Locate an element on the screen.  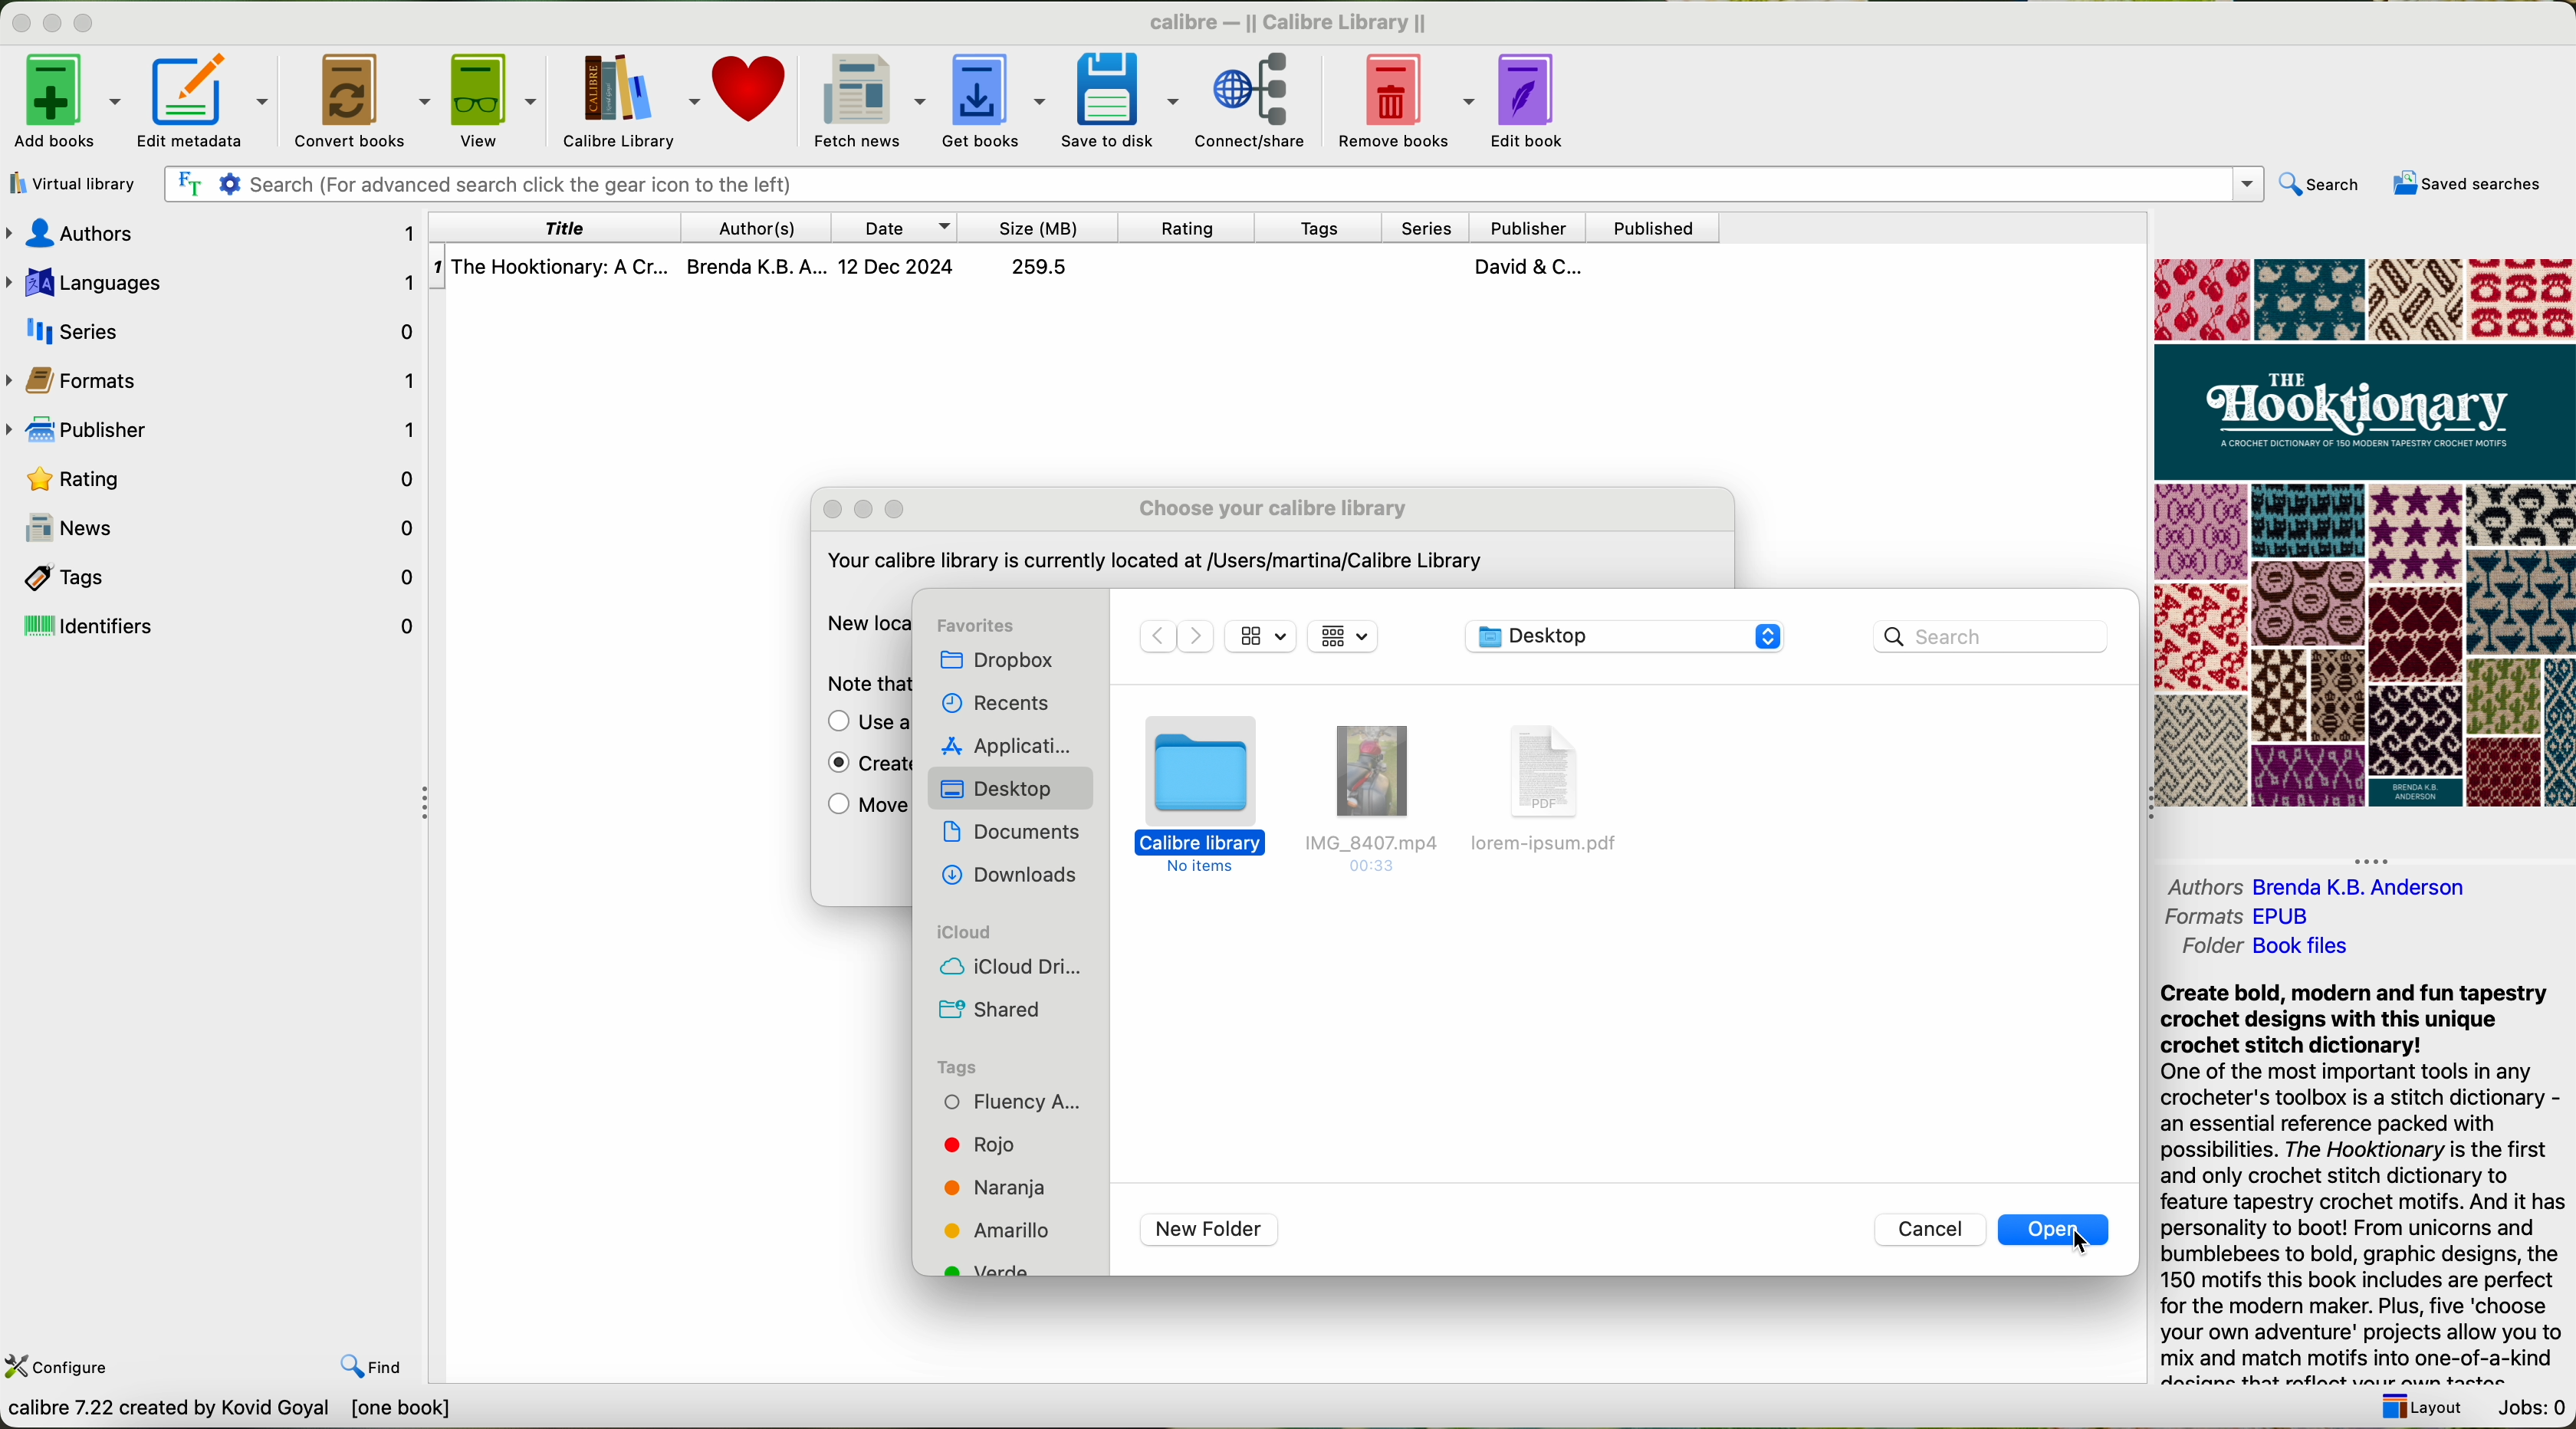
tag is located at coordinates (1000, 1230).